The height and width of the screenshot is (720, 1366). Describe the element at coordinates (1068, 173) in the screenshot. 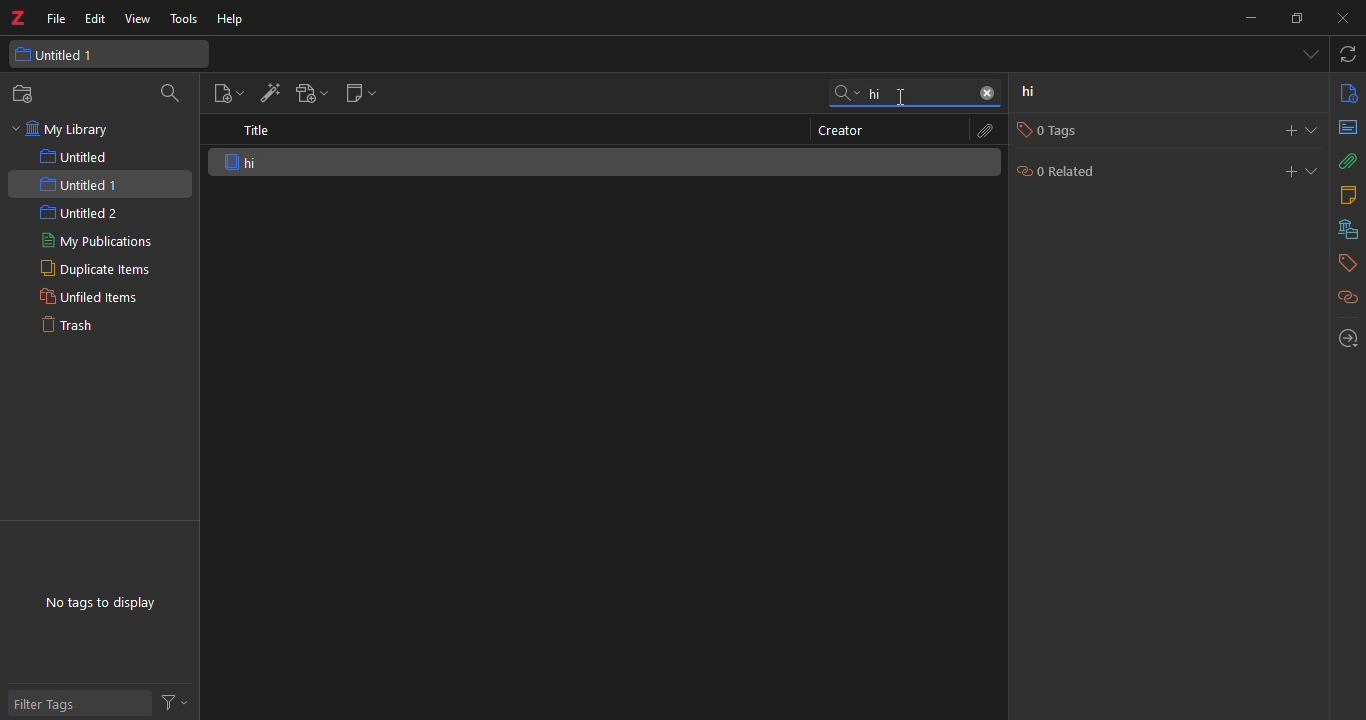

I see `0 related` at that location.